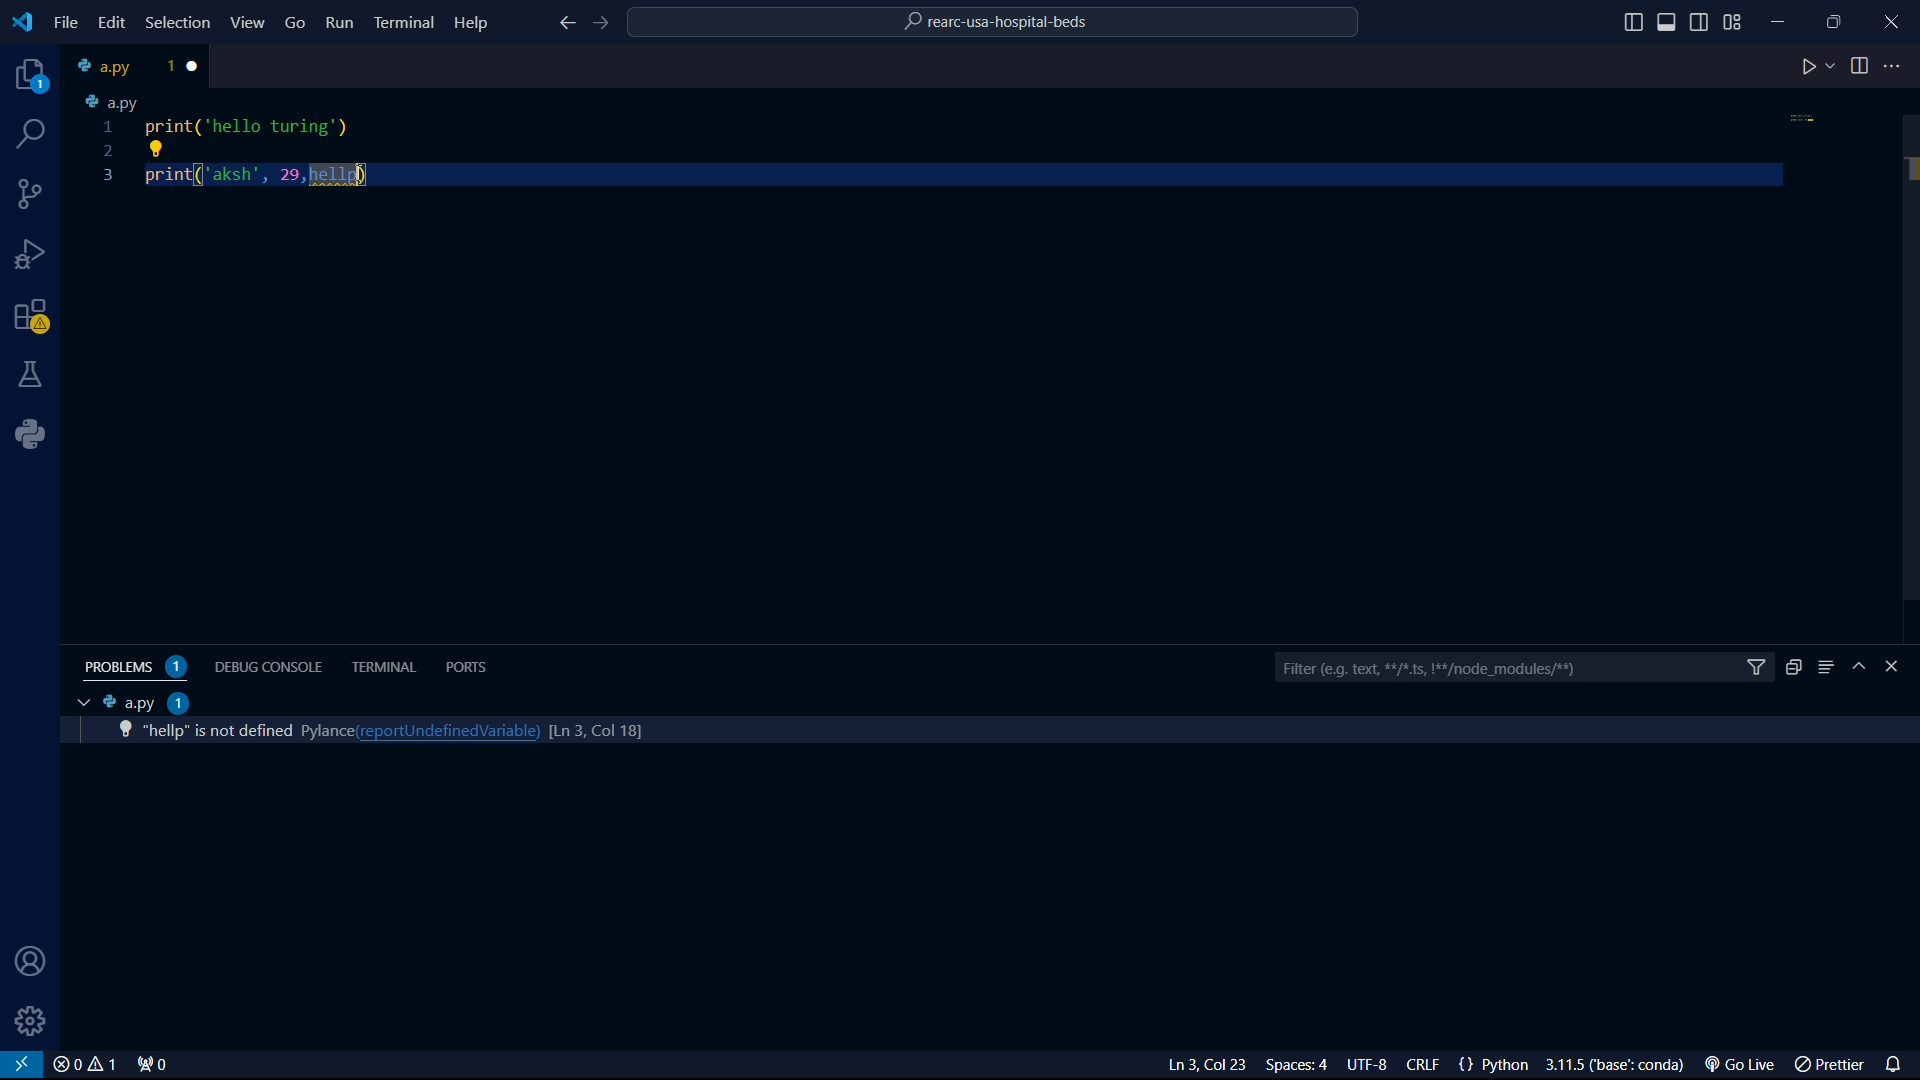 The width and height of the screenshot is (1920, 1080). What do you see at coordinates (37, 434) in the screenshot?
I see `python` at bounding box center [37, 434].